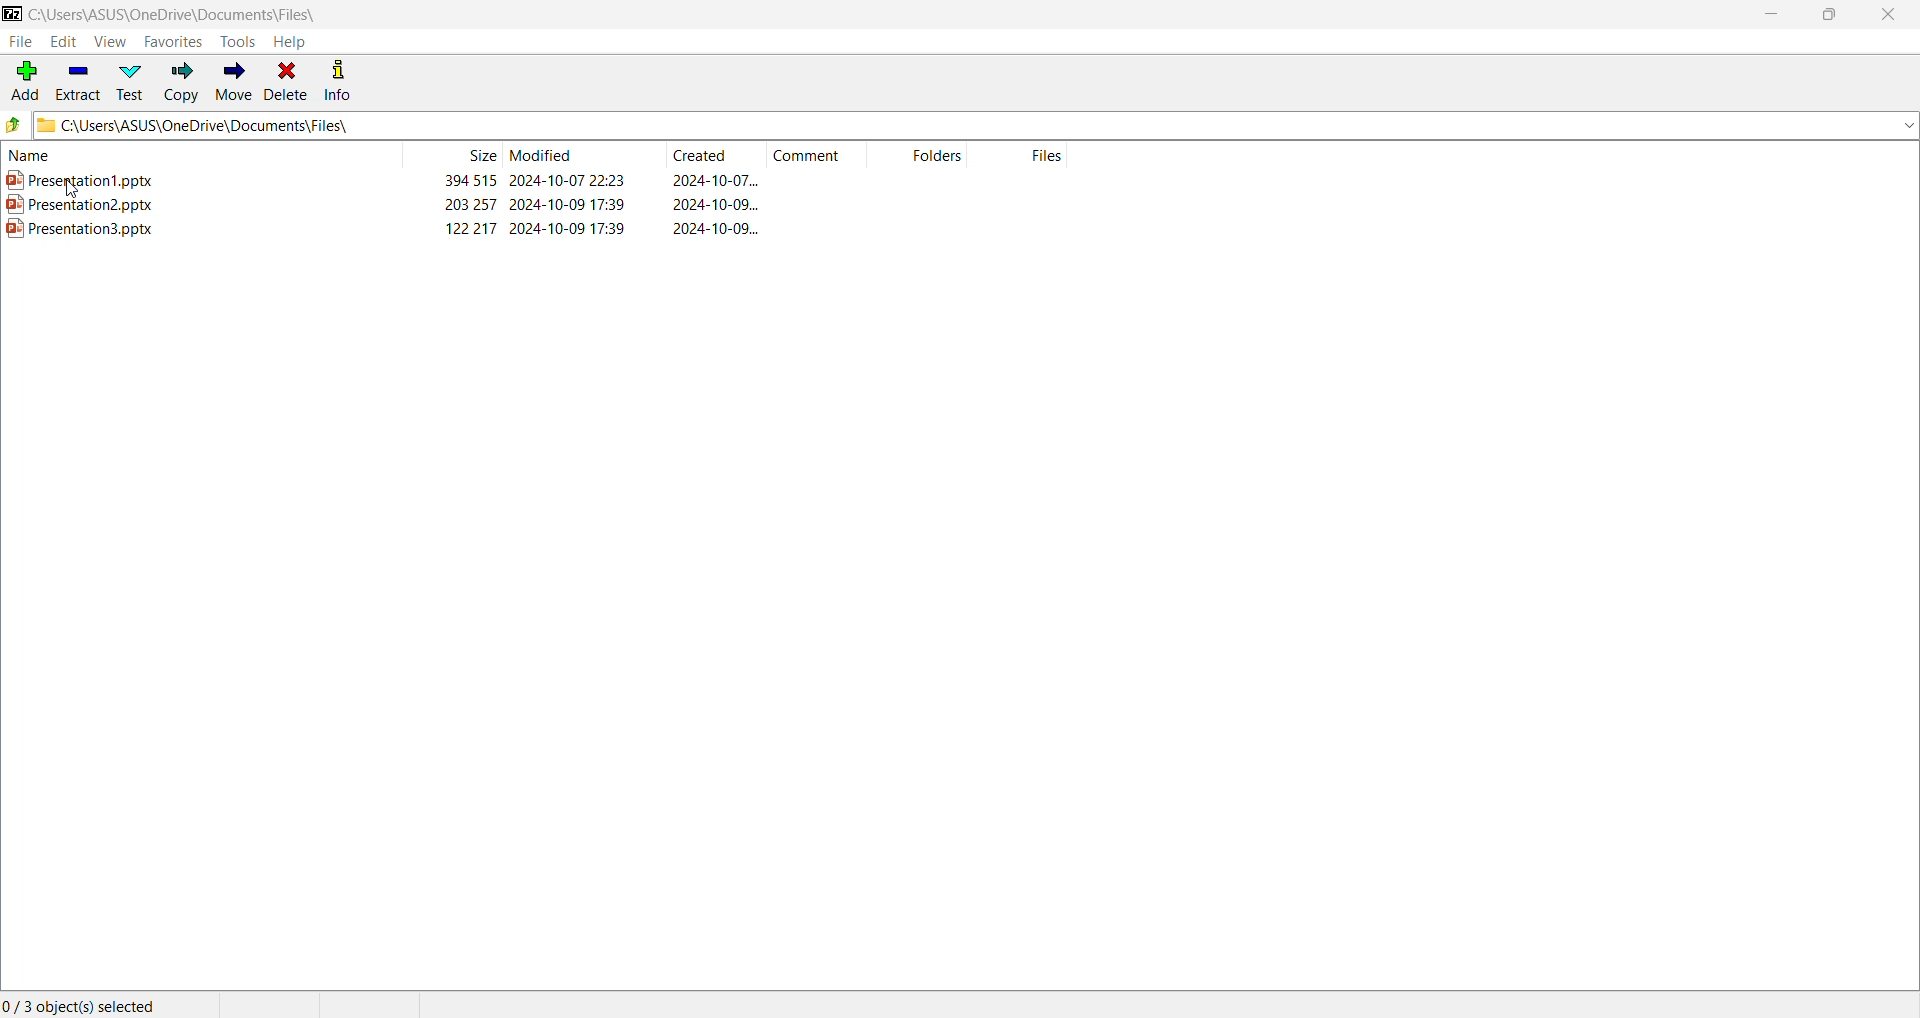 The width and height of the screenshot is (1920, 1018). Describe the element at coordinates (131, 81) in the screenshot. I see `Test` at that location.